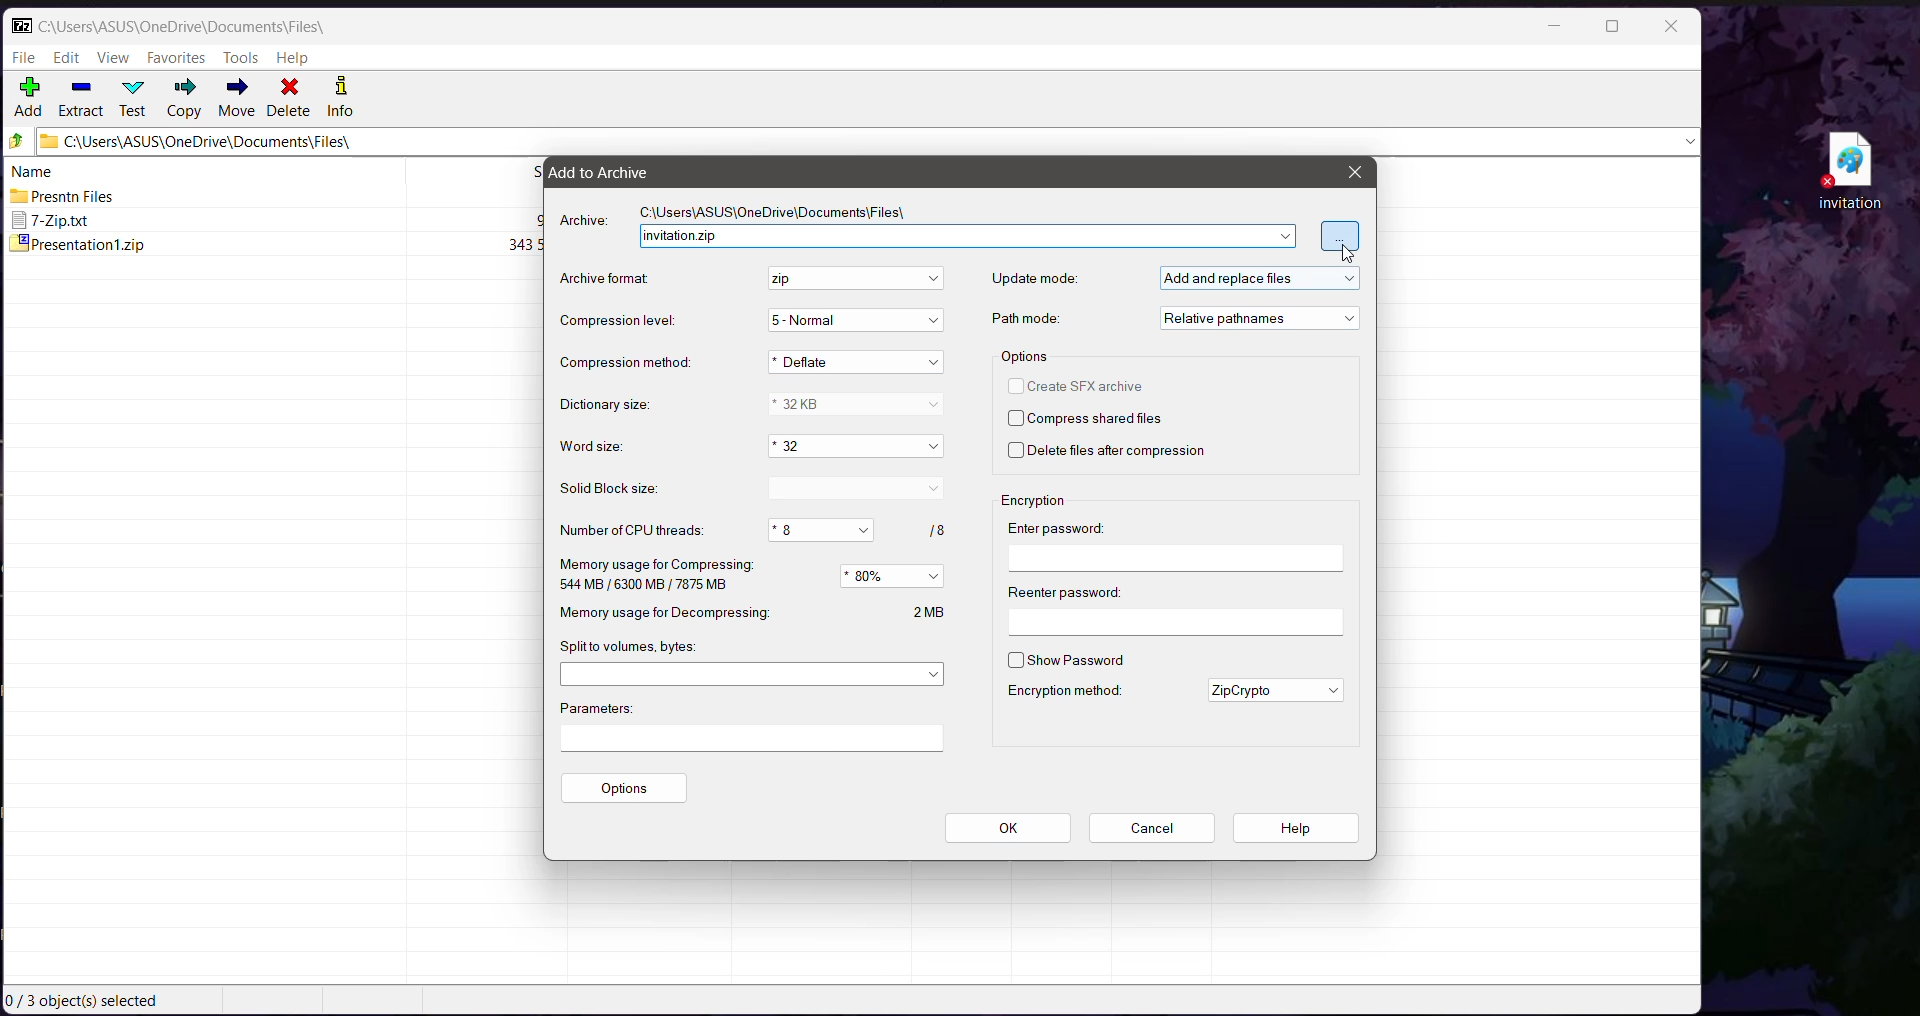 Image resolution: width=1920 pixels, height=1016 pixels. I want to click on Current Folder Path, so click(182, 26).